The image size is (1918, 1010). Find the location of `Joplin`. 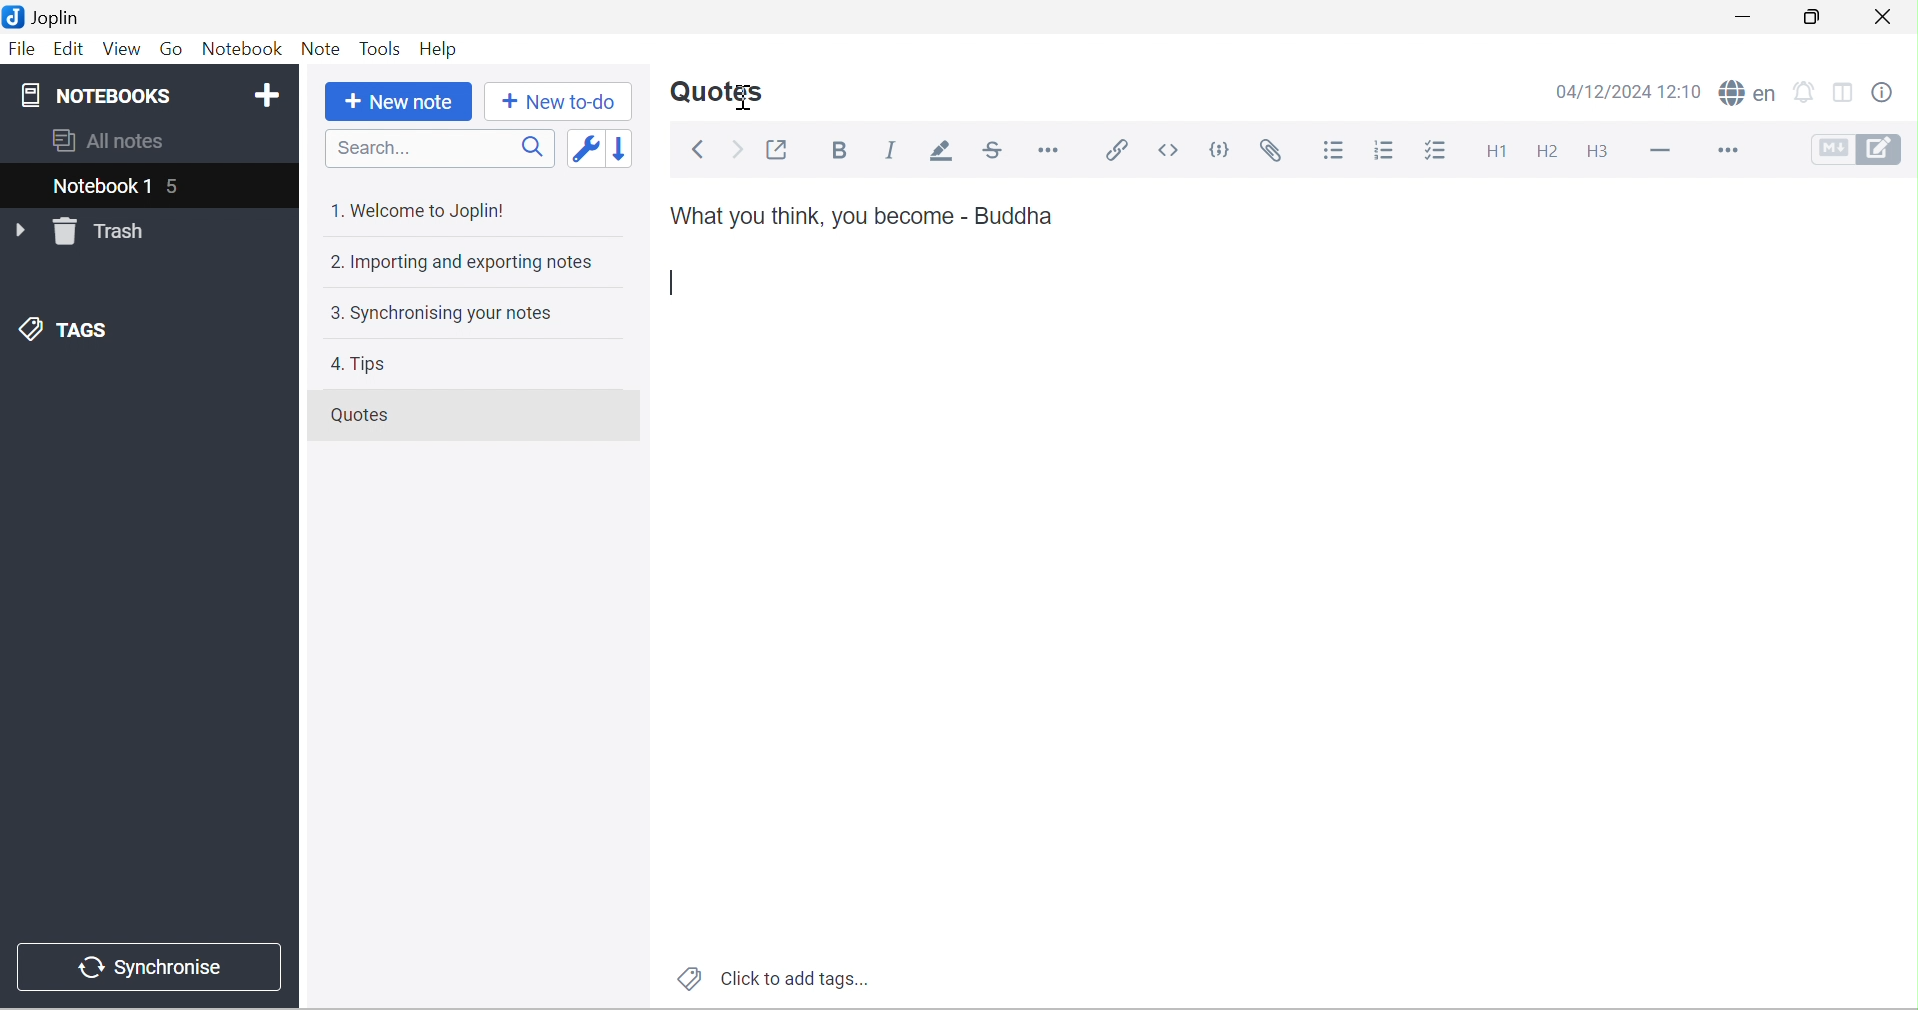

Joplin is located at coordinates (49, 17).